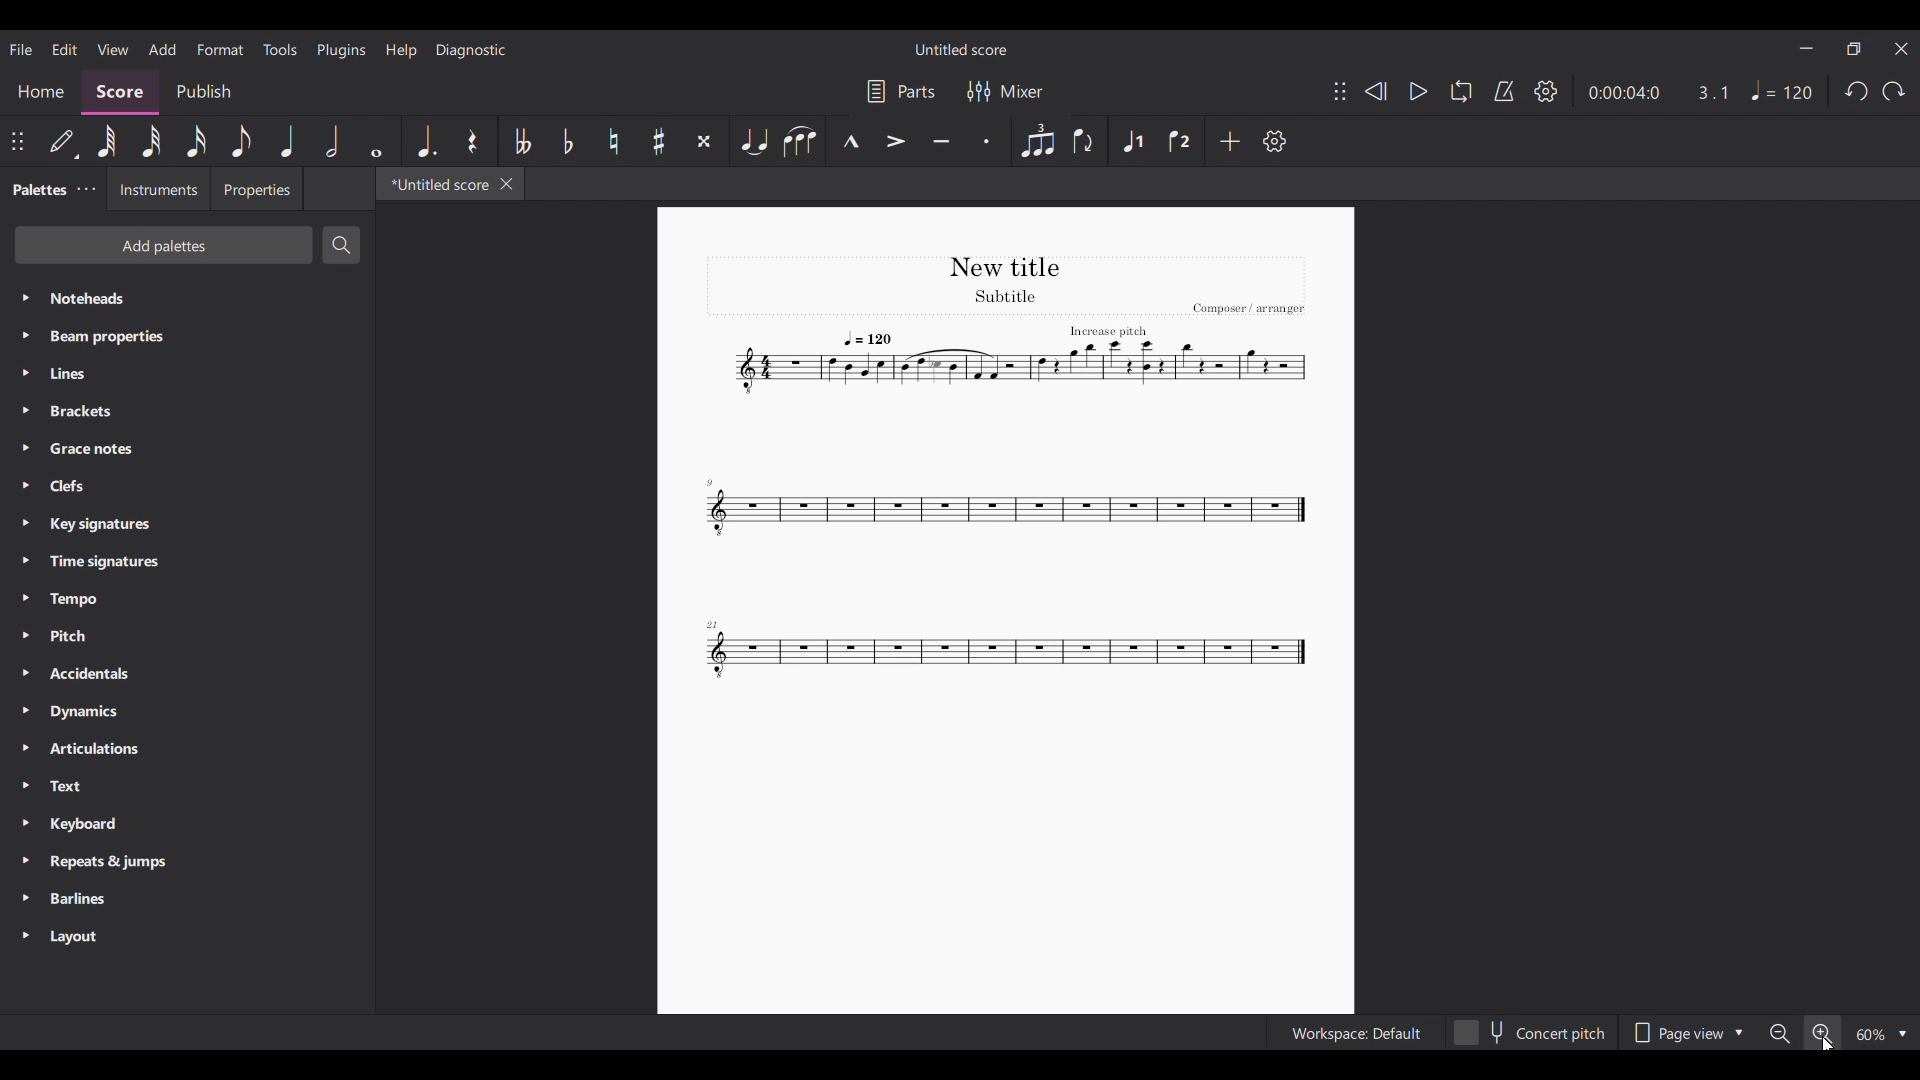  Describe the element at coordinates (1854, 49) in the screenshot. I see `Show in smaller tab` at that location.